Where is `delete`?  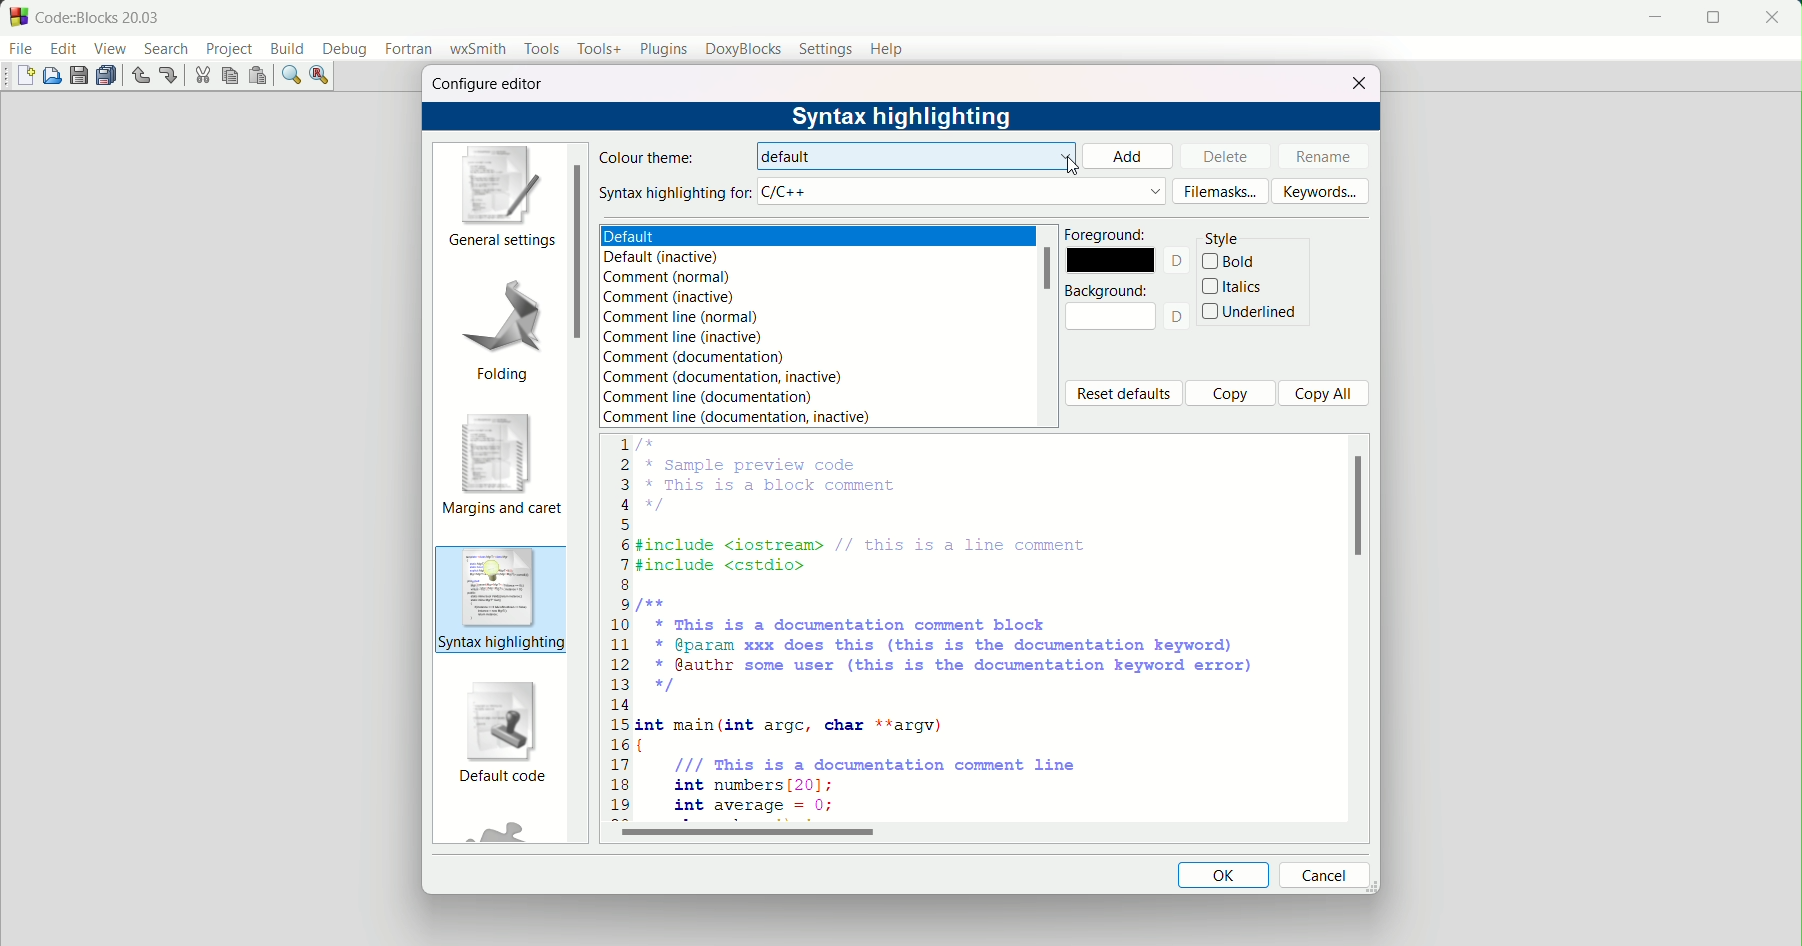
delete is located at coordinates (1219, 156).